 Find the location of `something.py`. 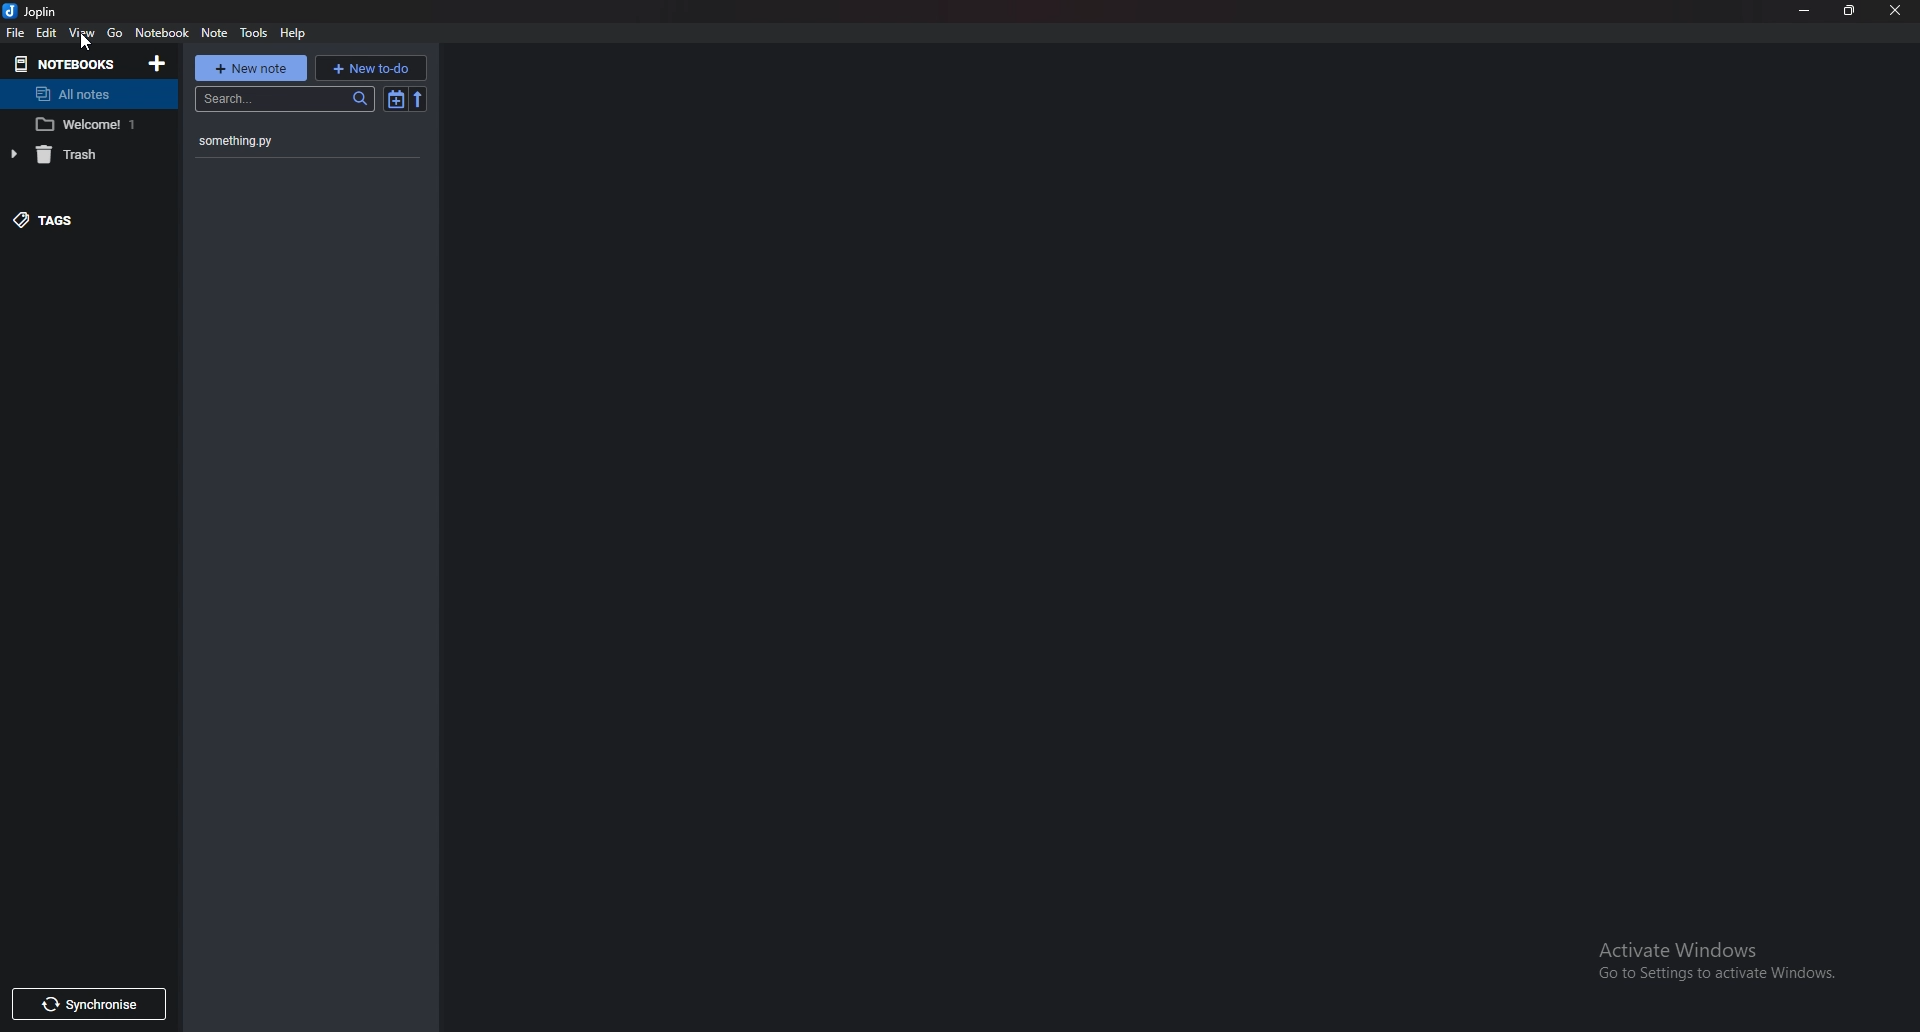

something.py is located at coordinates (293, 141).